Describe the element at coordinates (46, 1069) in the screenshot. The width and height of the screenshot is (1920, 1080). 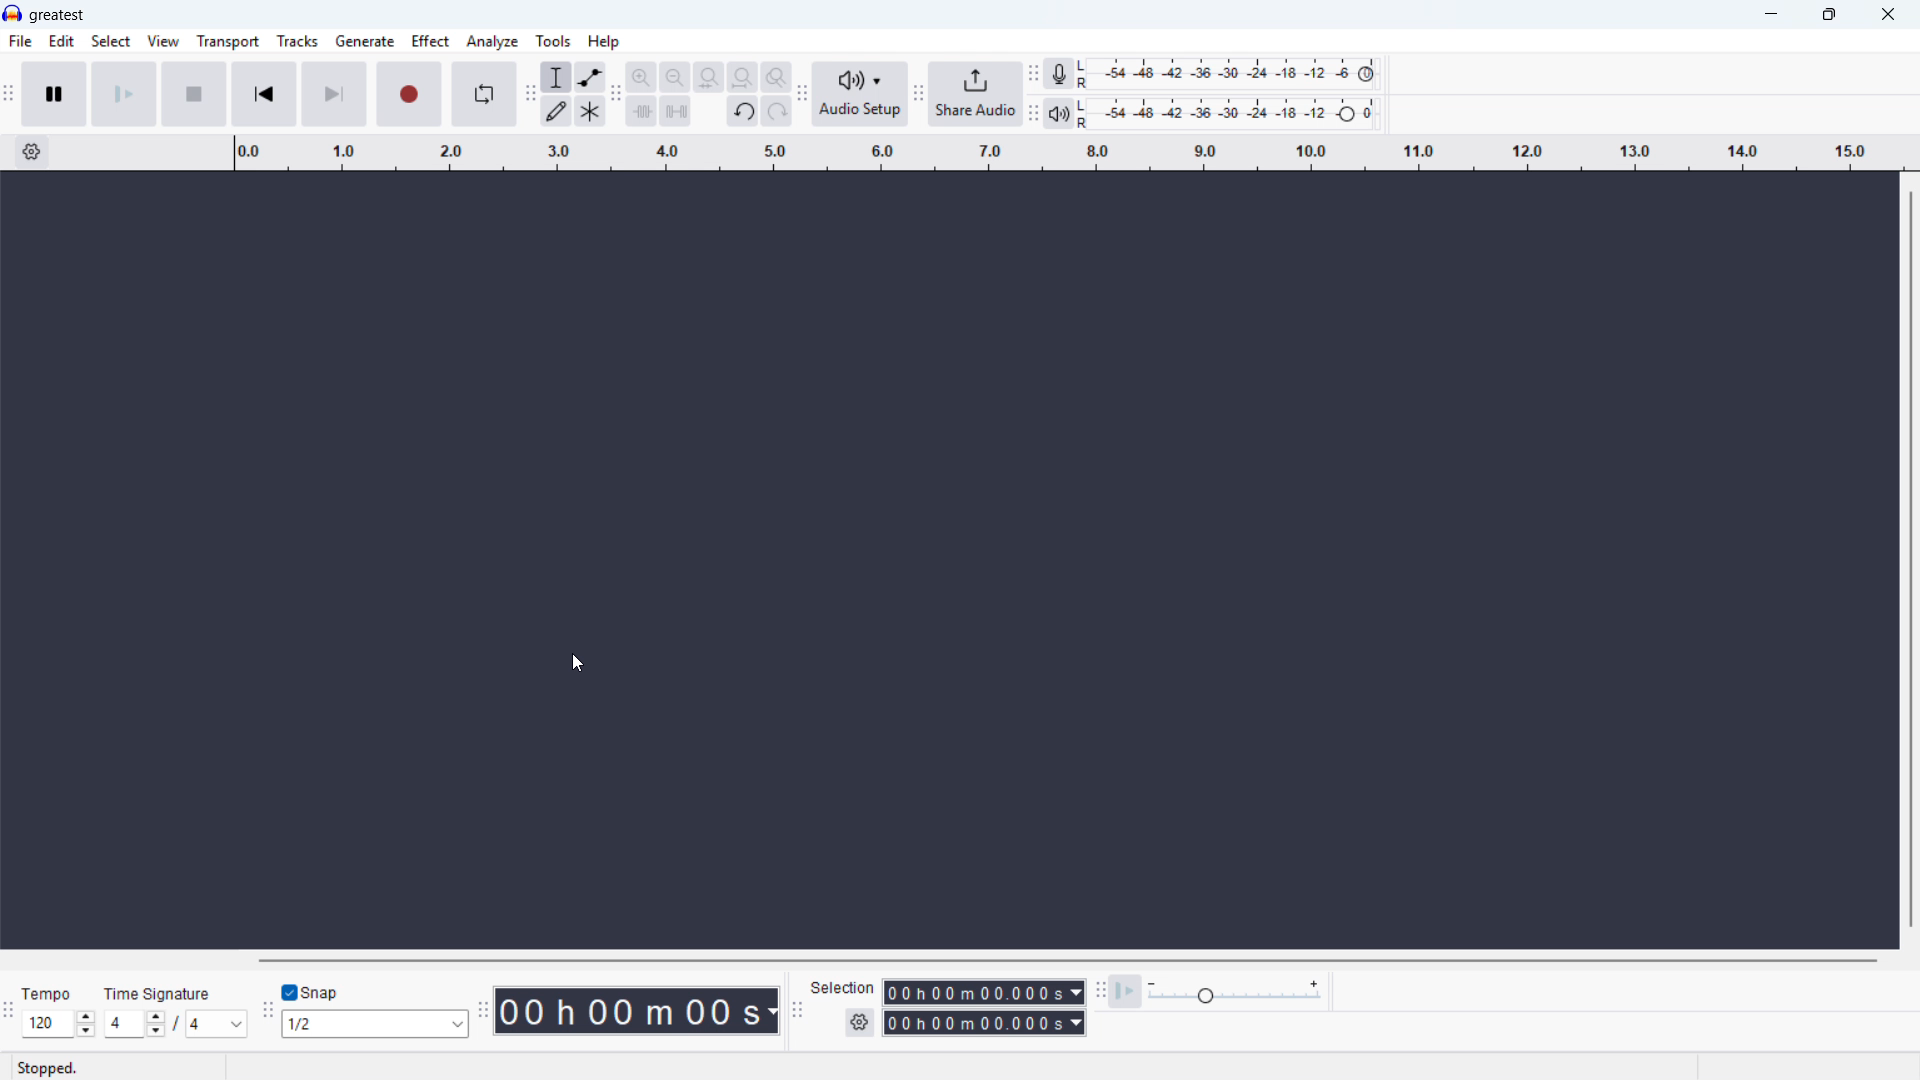
I see `stopped` at that location.